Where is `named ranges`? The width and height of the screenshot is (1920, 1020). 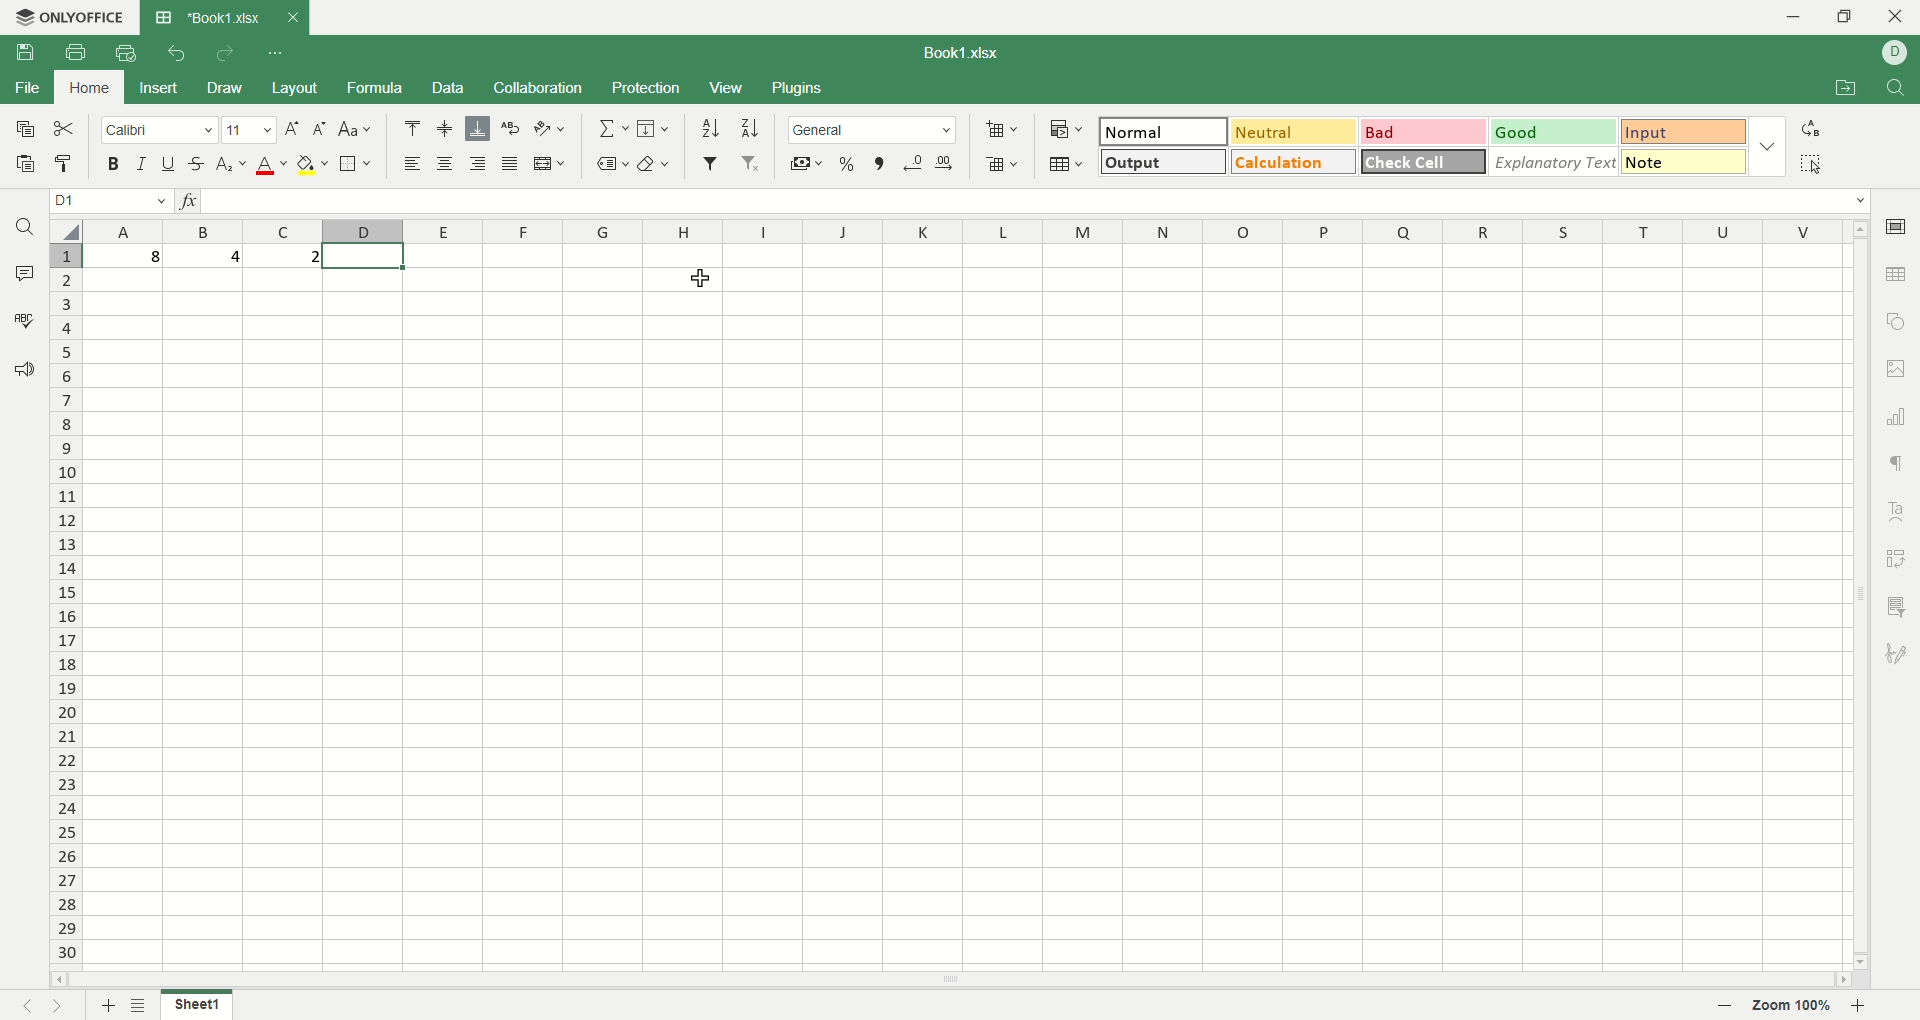 named ranges is located at coordinates (611, 164).